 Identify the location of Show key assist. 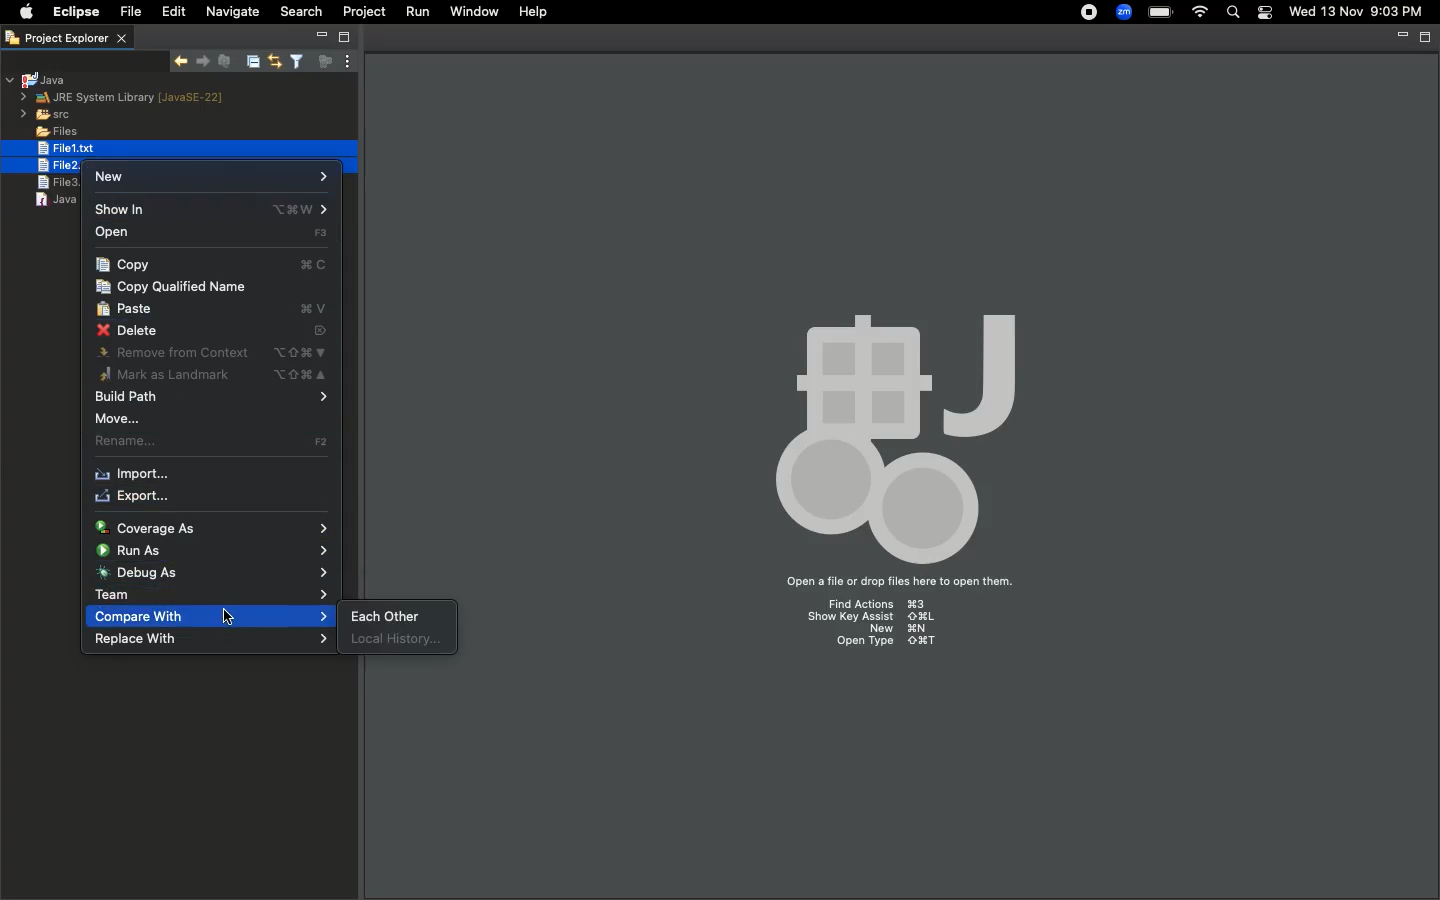
(871, 618).